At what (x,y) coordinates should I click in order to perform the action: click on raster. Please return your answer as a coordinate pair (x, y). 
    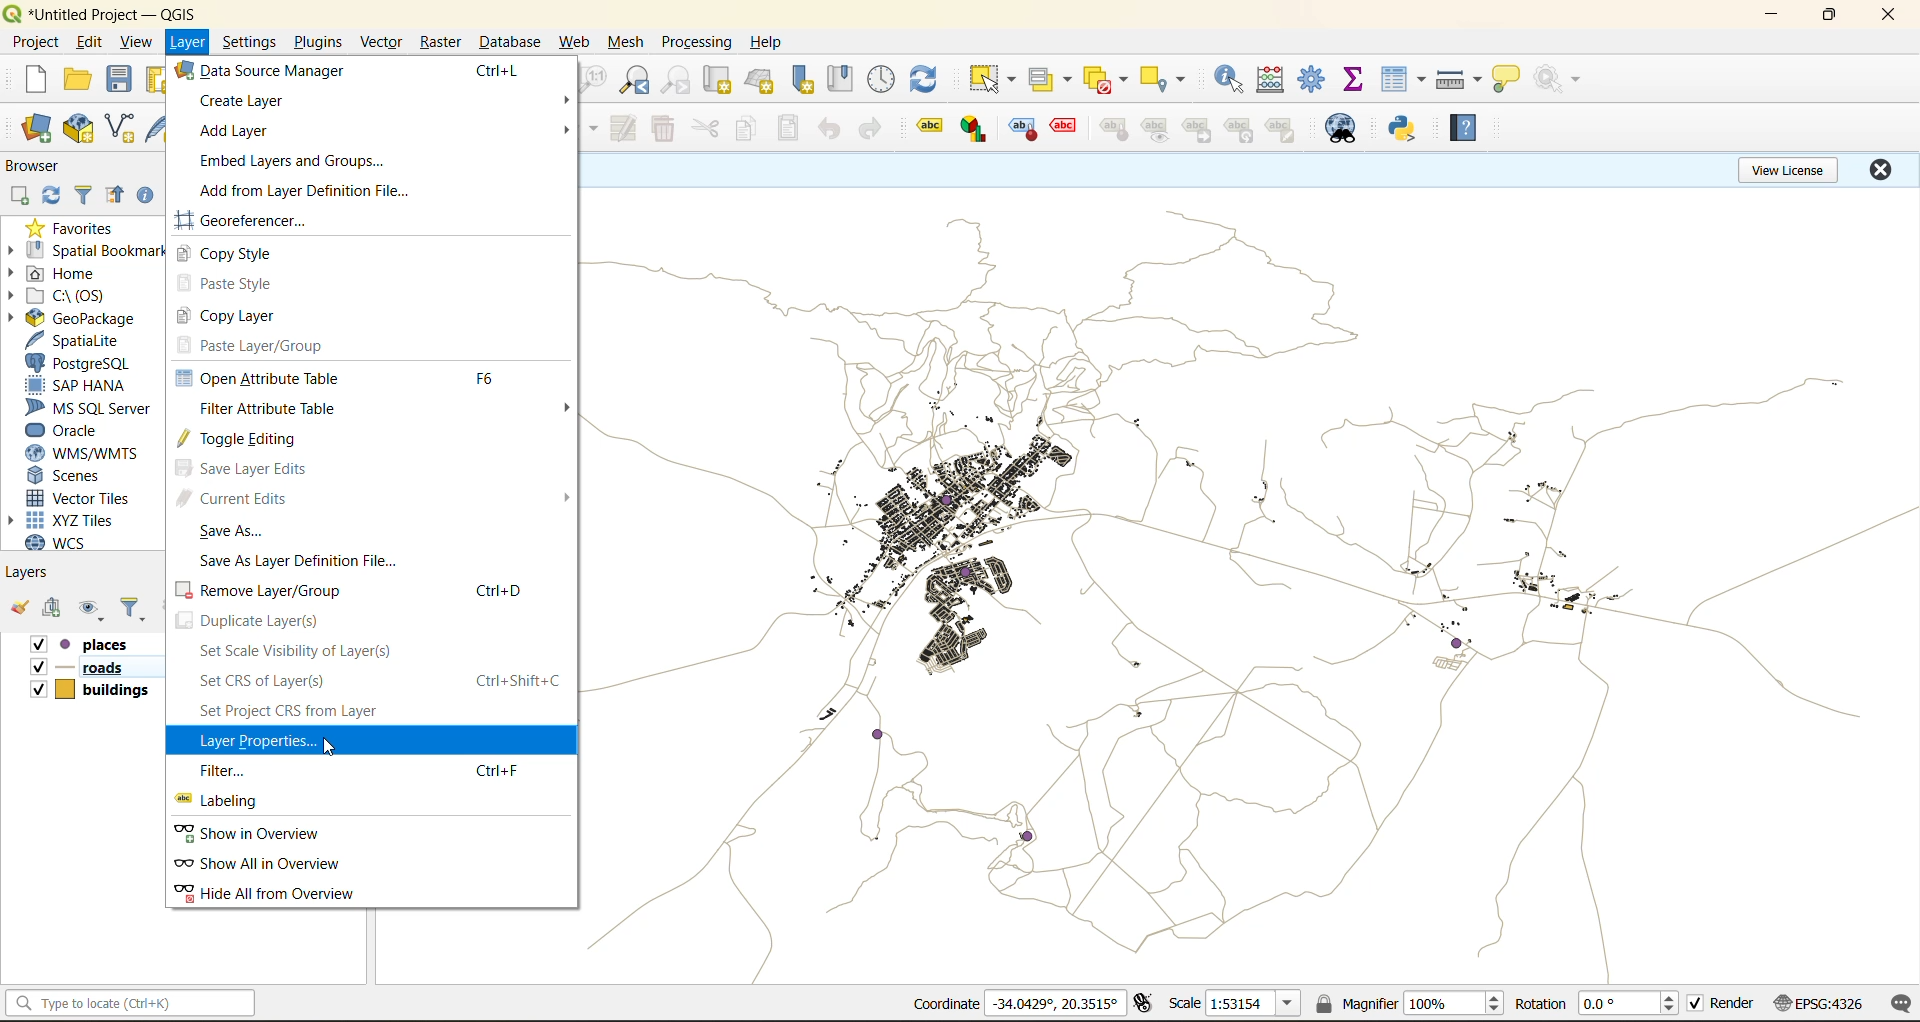
    Looking at the image, I should click on (441, 43).